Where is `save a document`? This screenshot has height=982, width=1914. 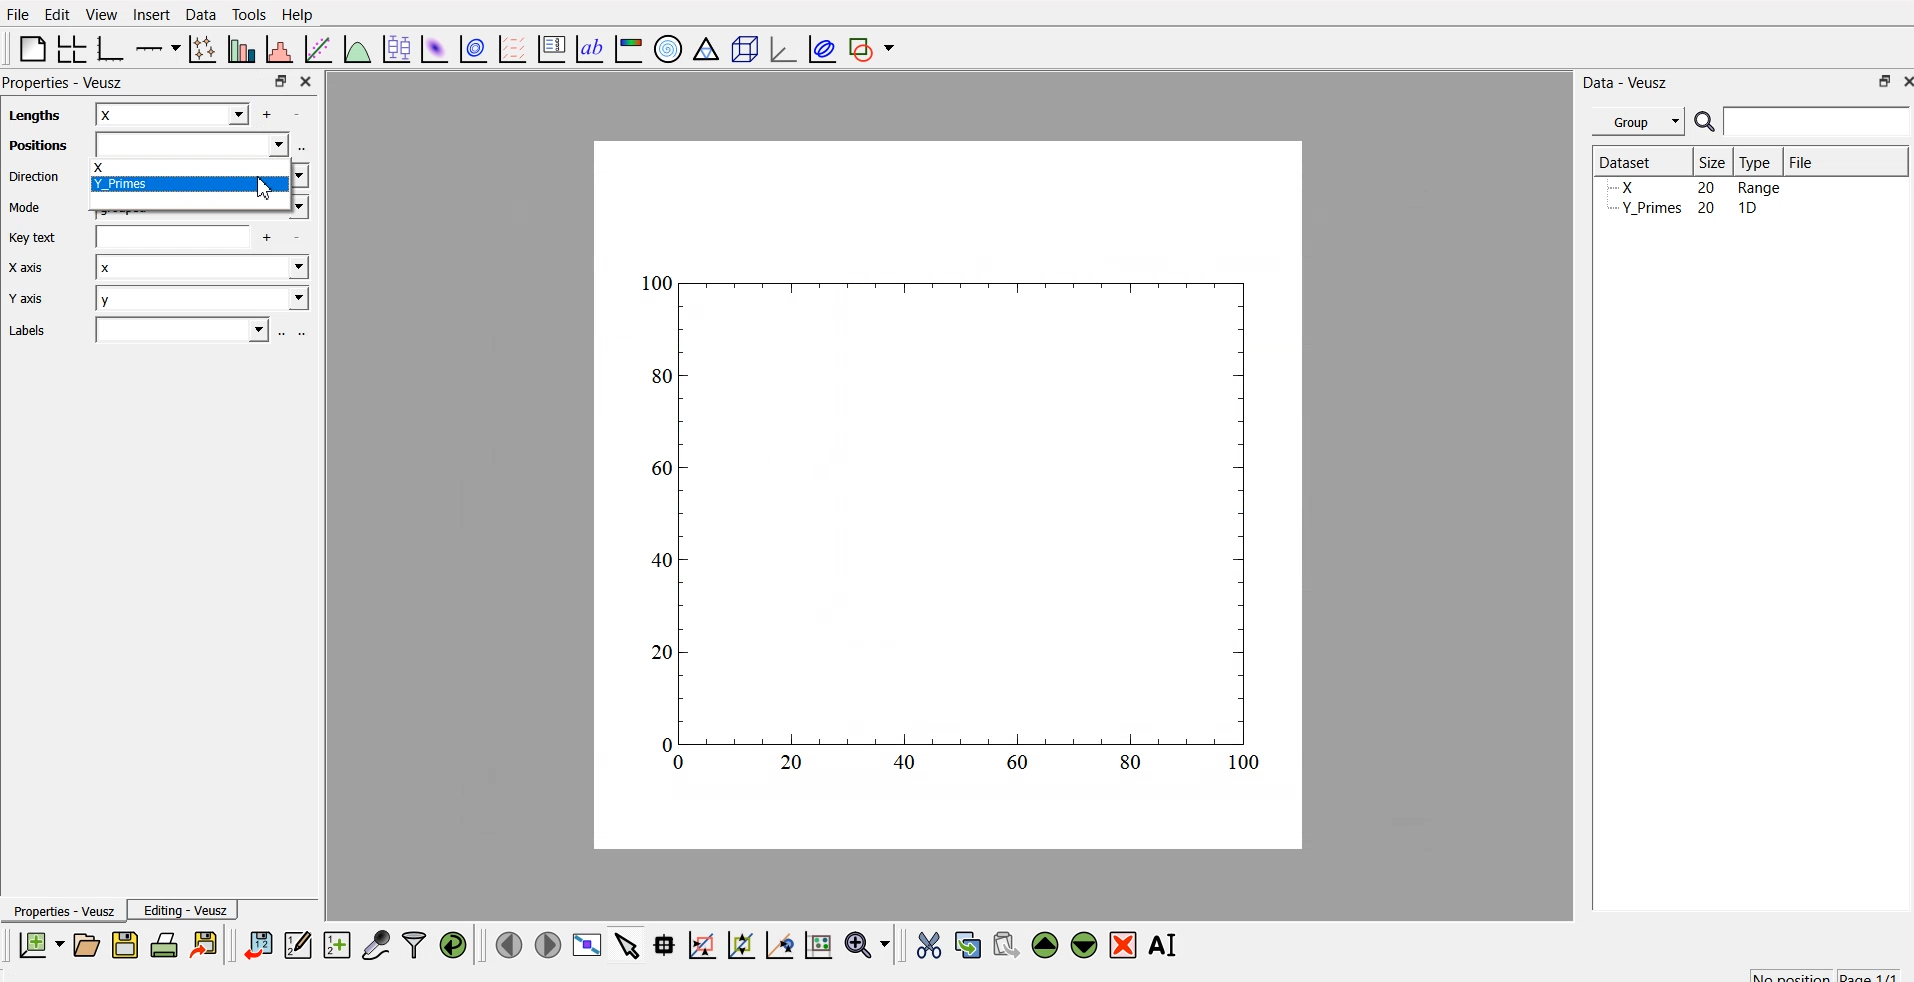 save a document is located at coordinates (125, 946).